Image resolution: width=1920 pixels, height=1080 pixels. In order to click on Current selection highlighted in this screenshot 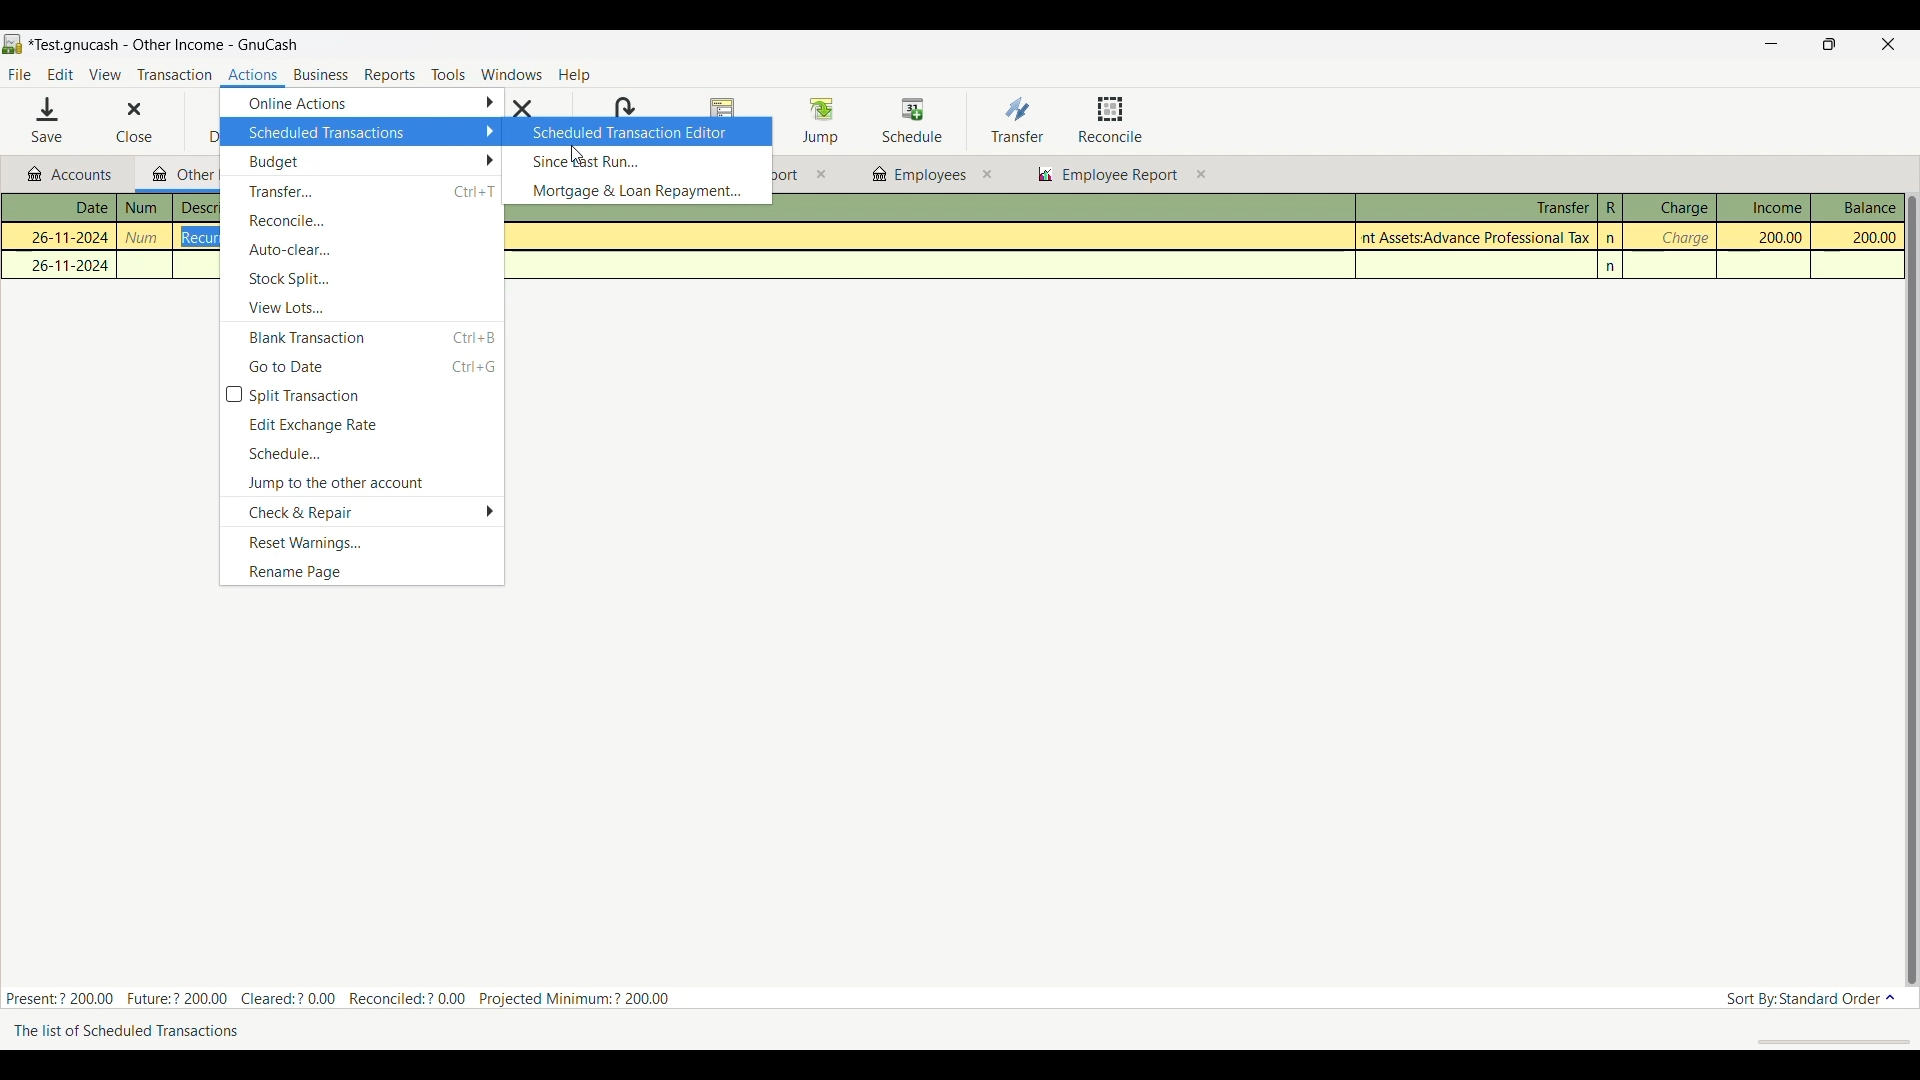, I will do `click(637, 131)`.